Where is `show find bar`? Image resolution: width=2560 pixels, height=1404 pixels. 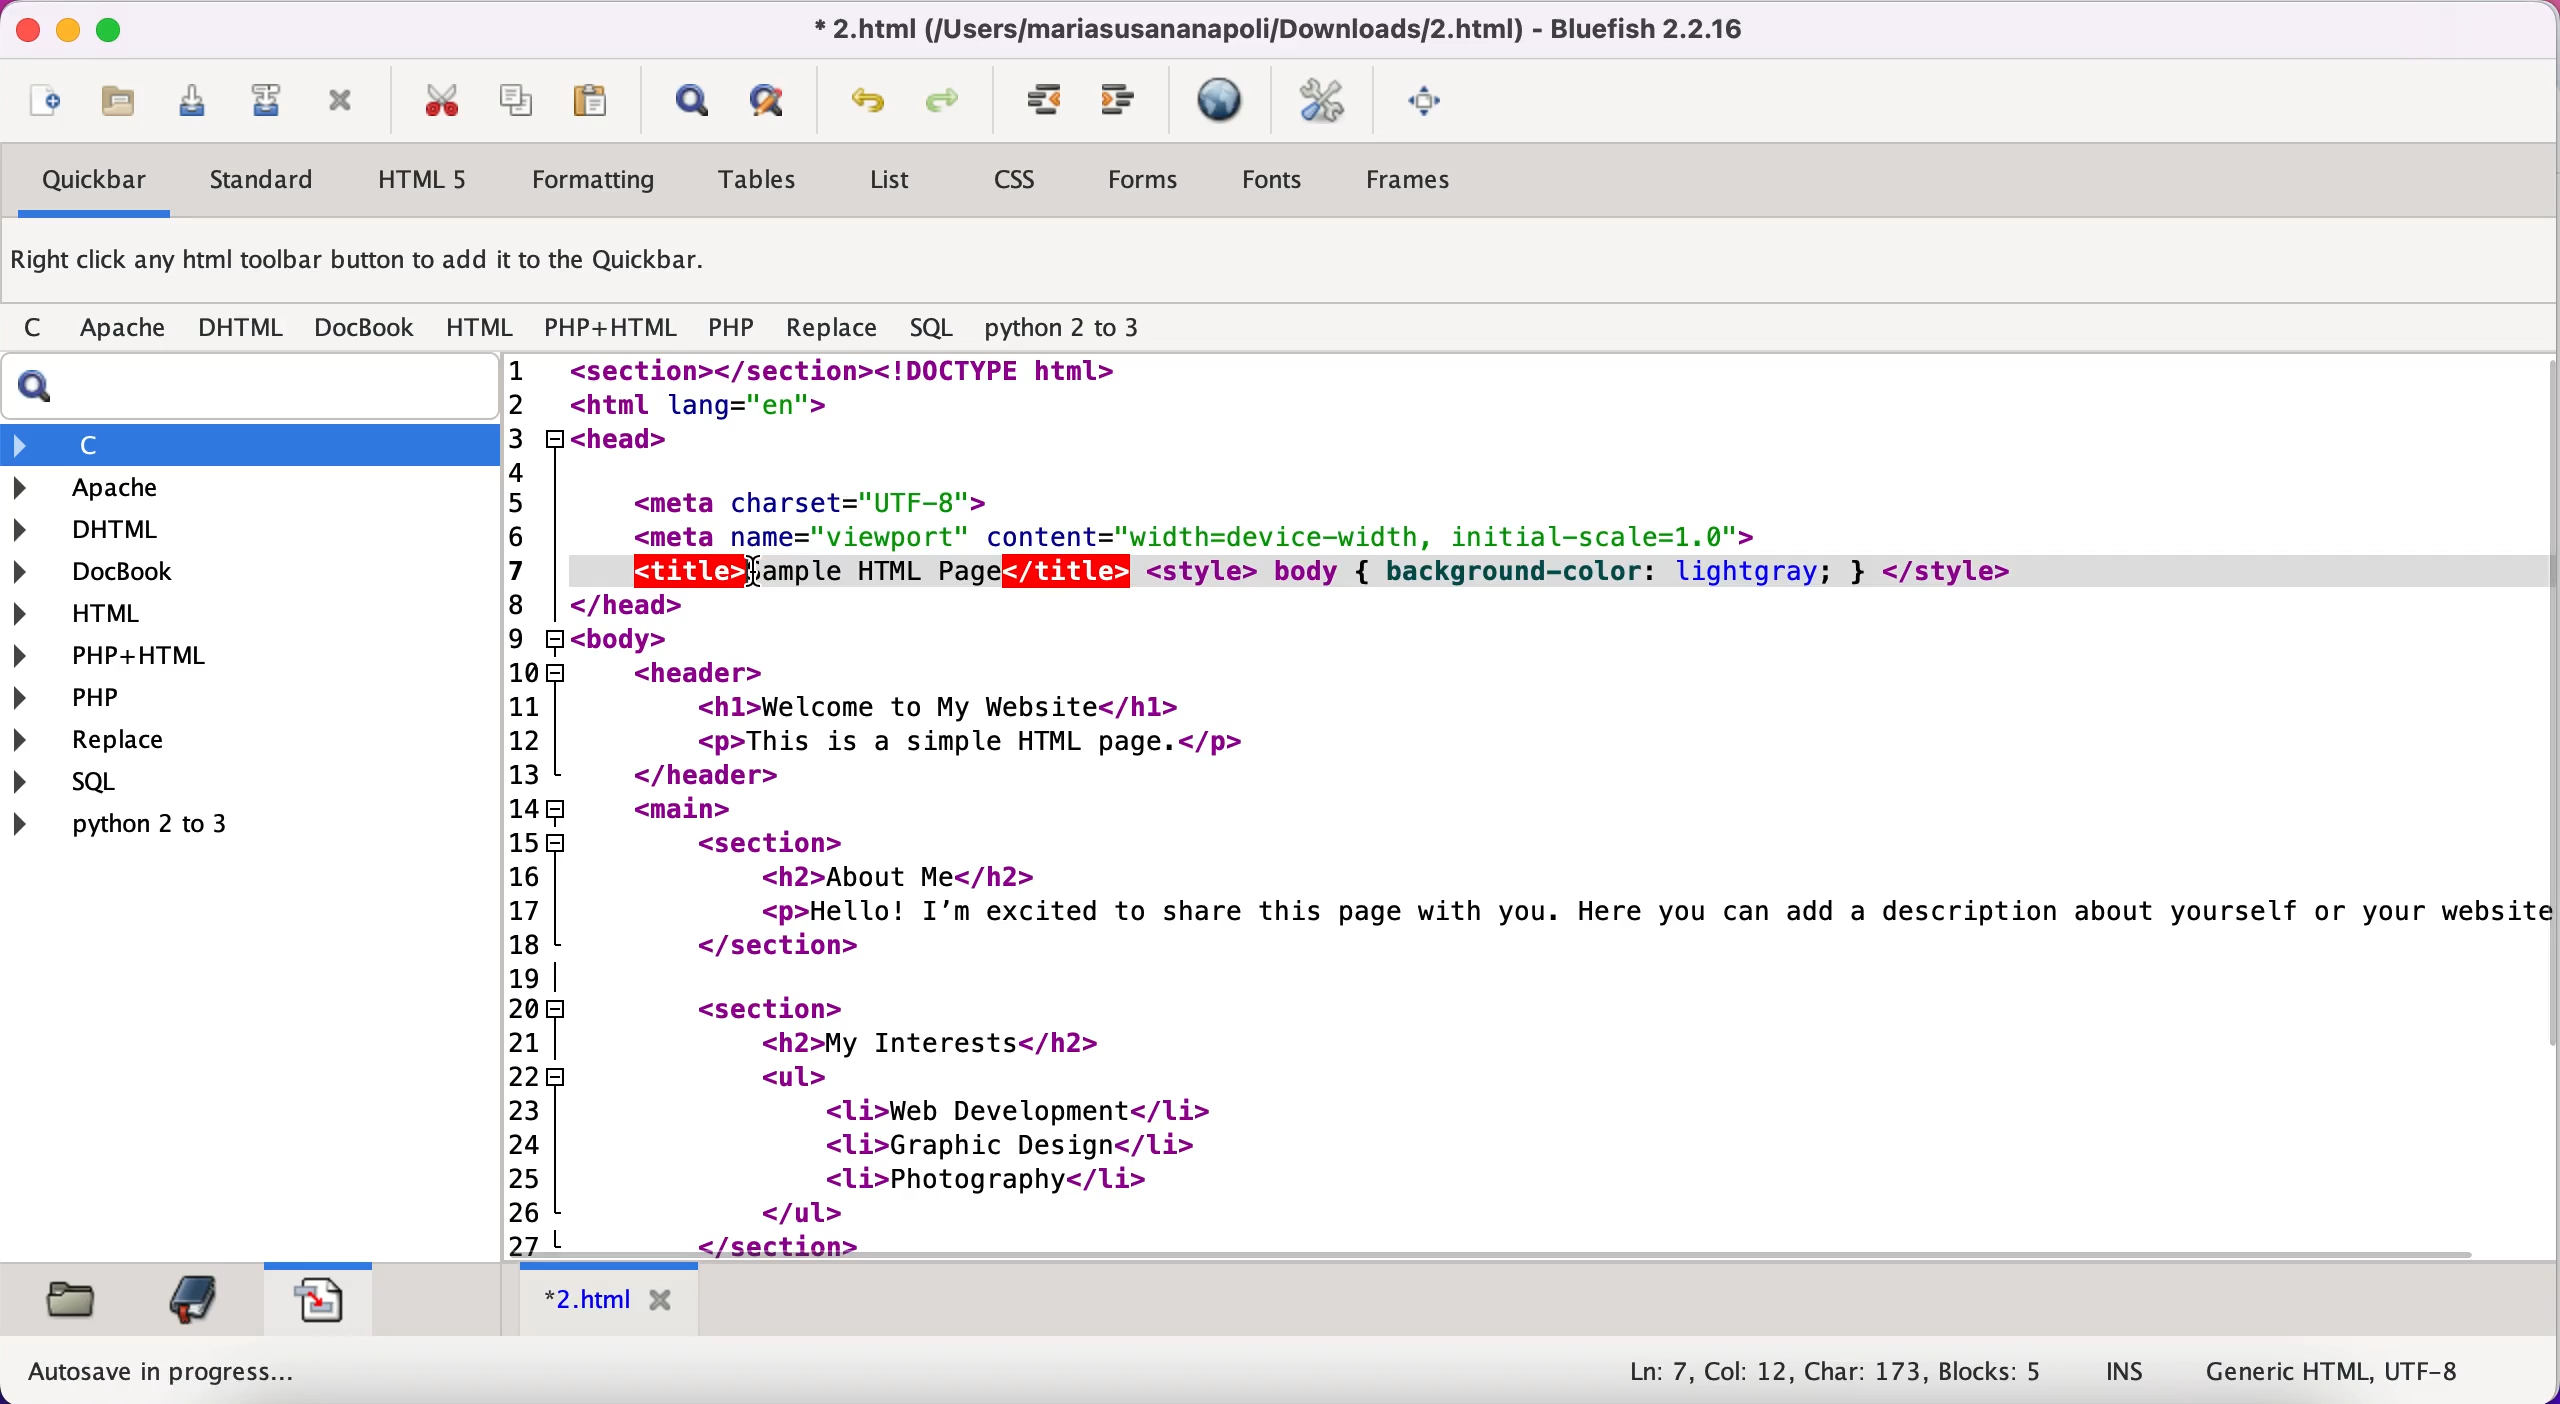
show find bar is located at coordinates (691, 103).